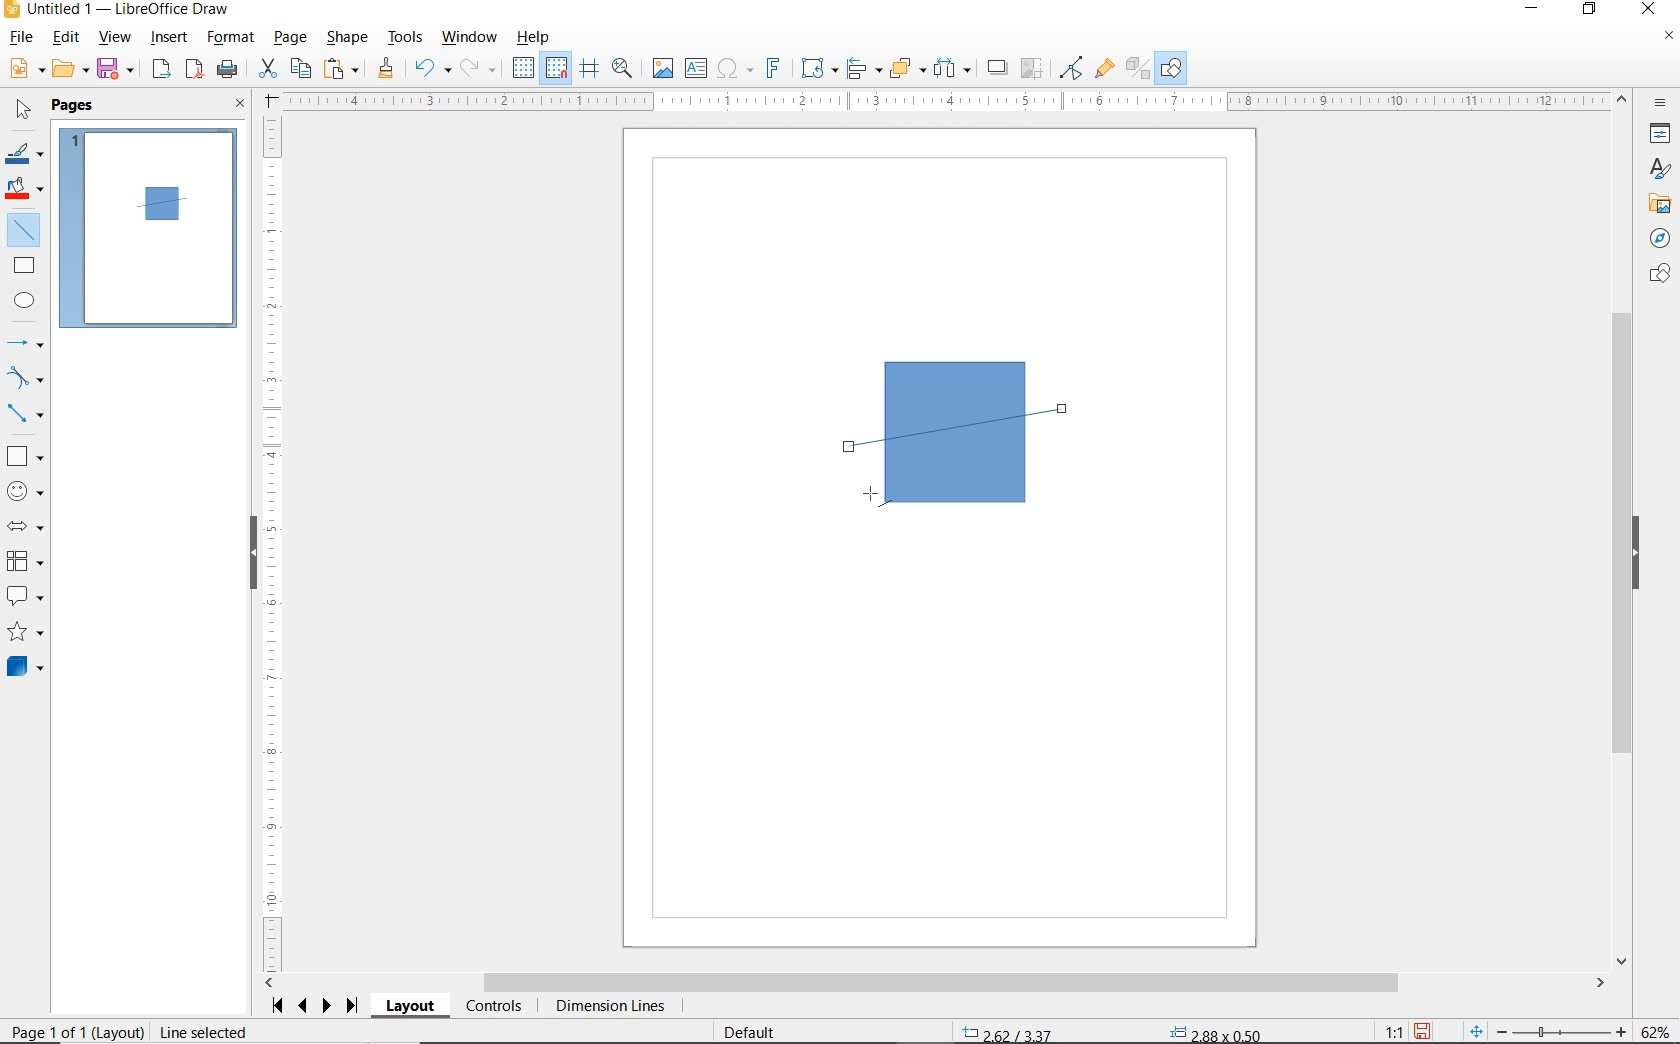 Image resolution: width=1680 pixels, height=1044 pixels. What do you see at coordinates (1660, 236) in the screenshot?
I see `NAVIGATOR` at bounding box center [1660, 236].